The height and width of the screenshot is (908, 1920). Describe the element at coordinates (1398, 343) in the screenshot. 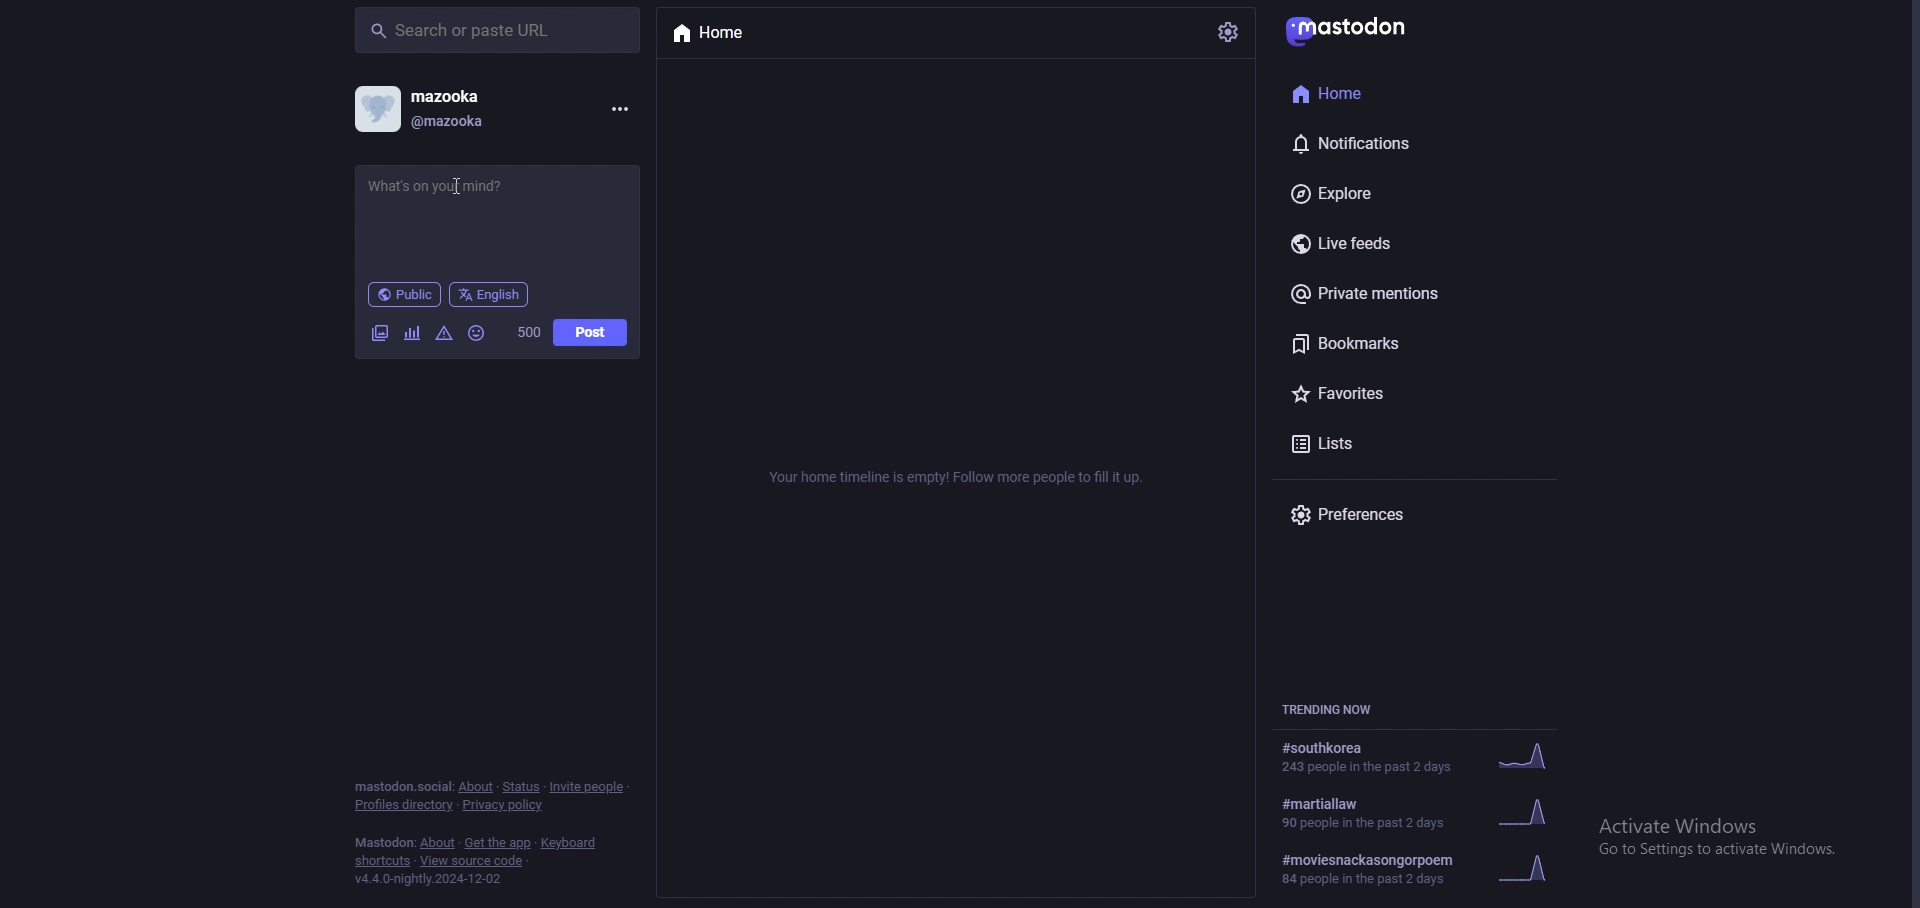

I see `bookmarks` at that location.